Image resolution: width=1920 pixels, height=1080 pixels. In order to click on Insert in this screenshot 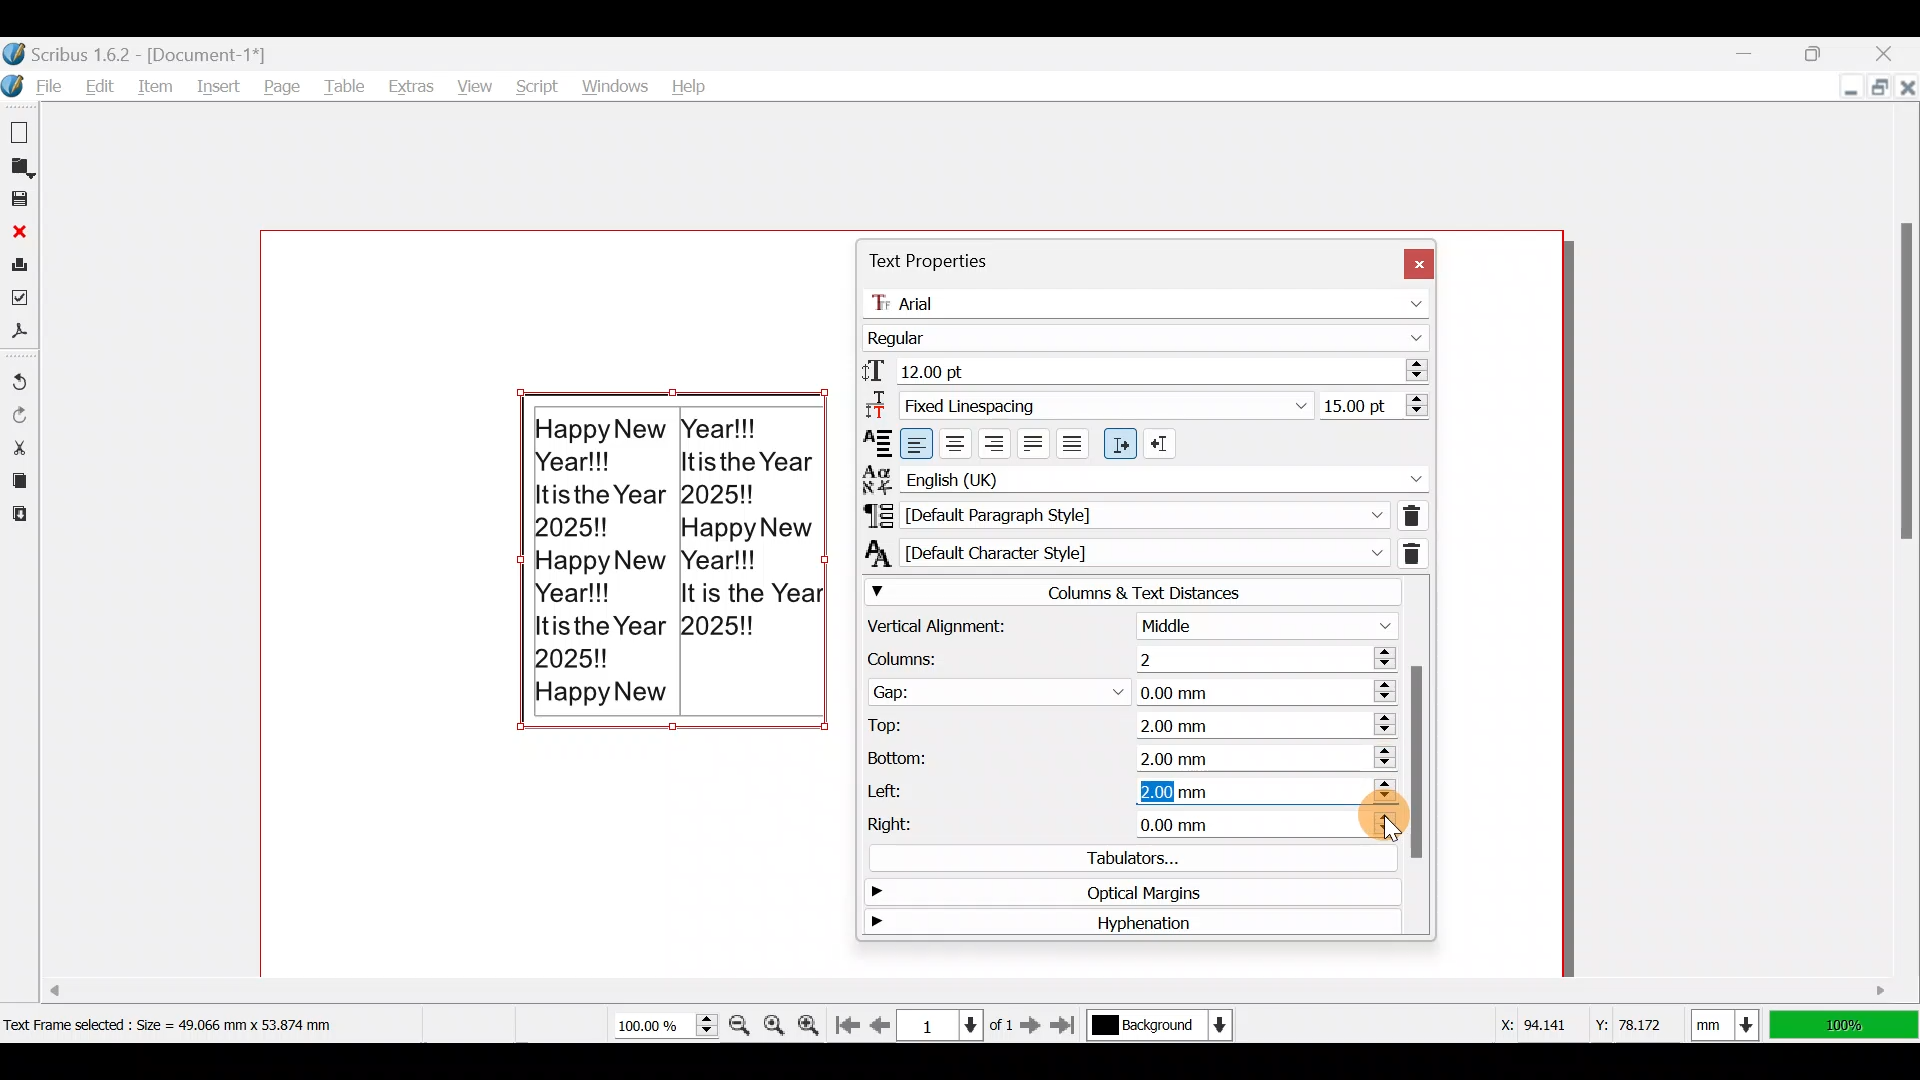, I will do `click(222, 87)`.